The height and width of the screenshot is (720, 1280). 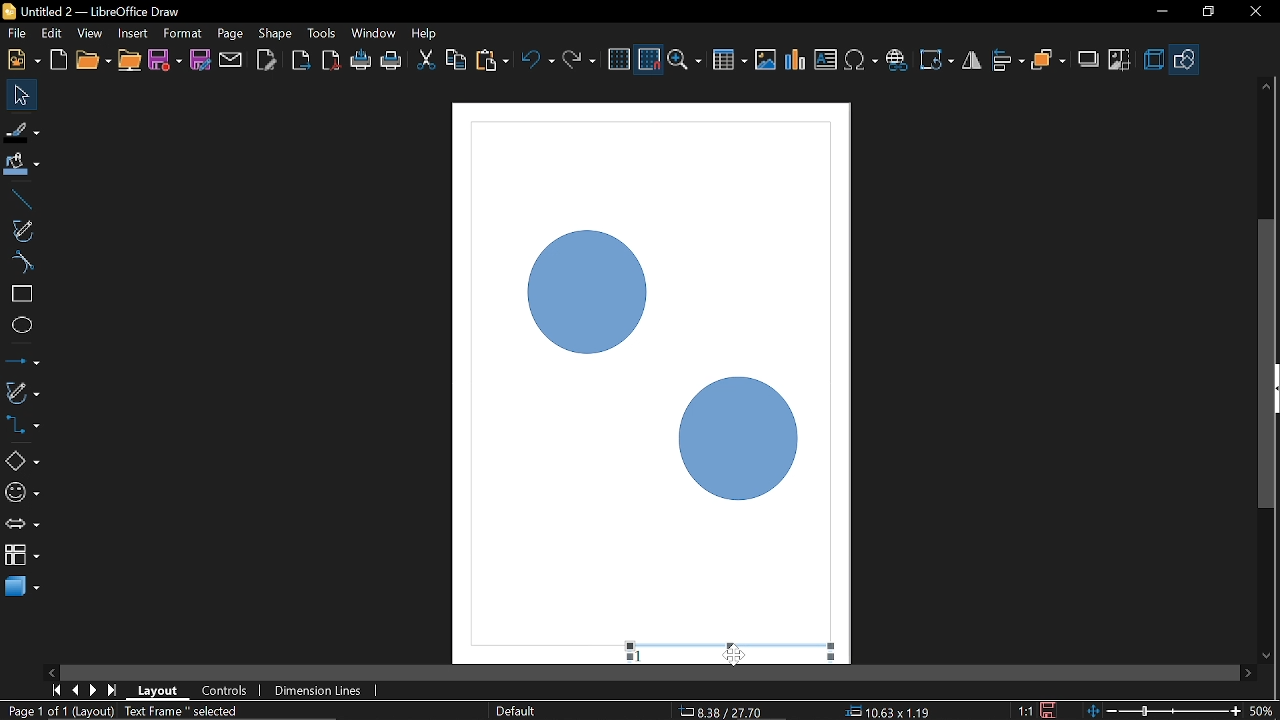 I want to click on flip, so click(x=973, y=62).